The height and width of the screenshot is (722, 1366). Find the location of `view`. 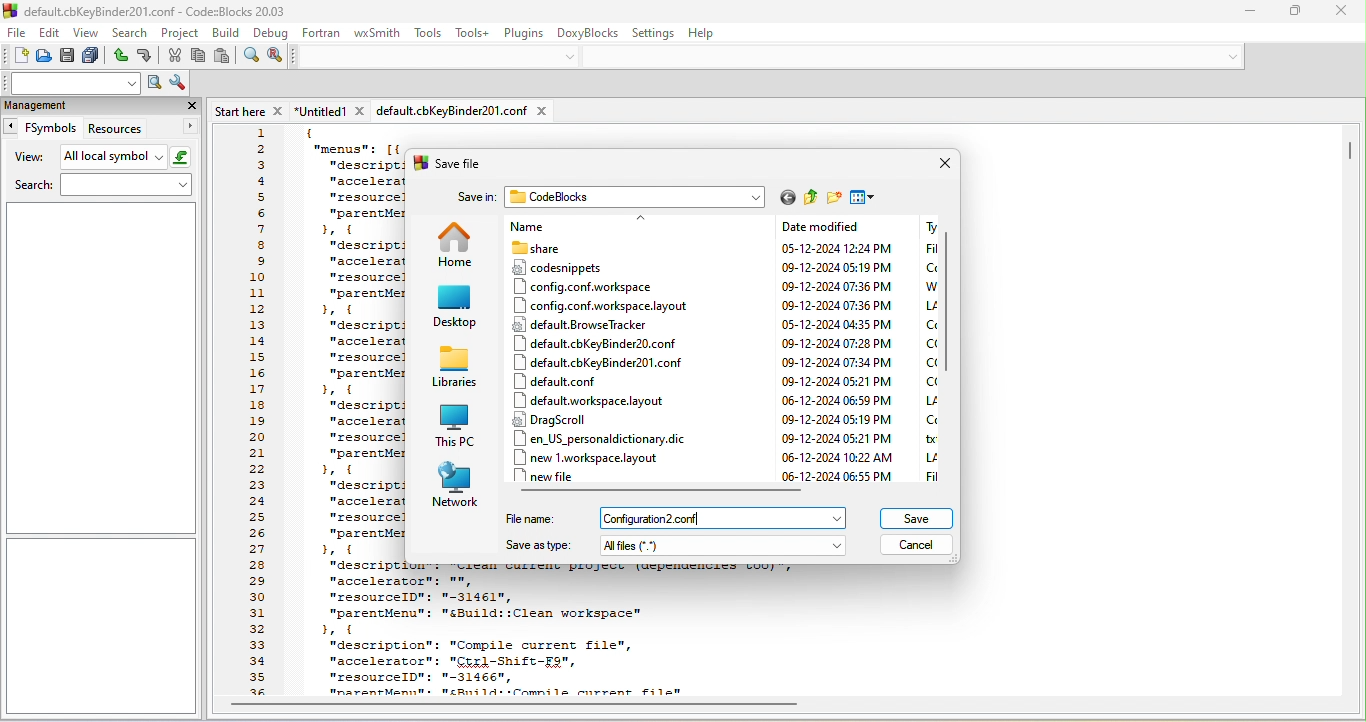

view is located at coordinates (26, 158).